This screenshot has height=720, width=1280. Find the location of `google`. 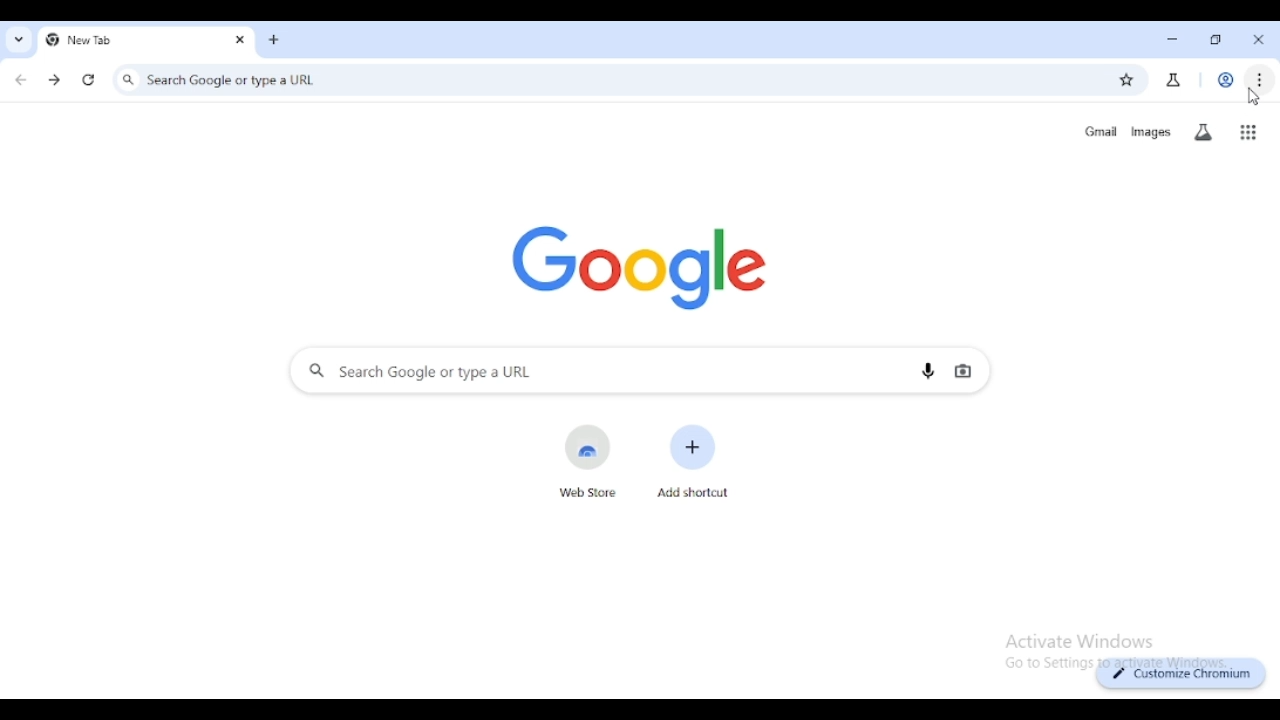

google is located at coordinates (638, 263).